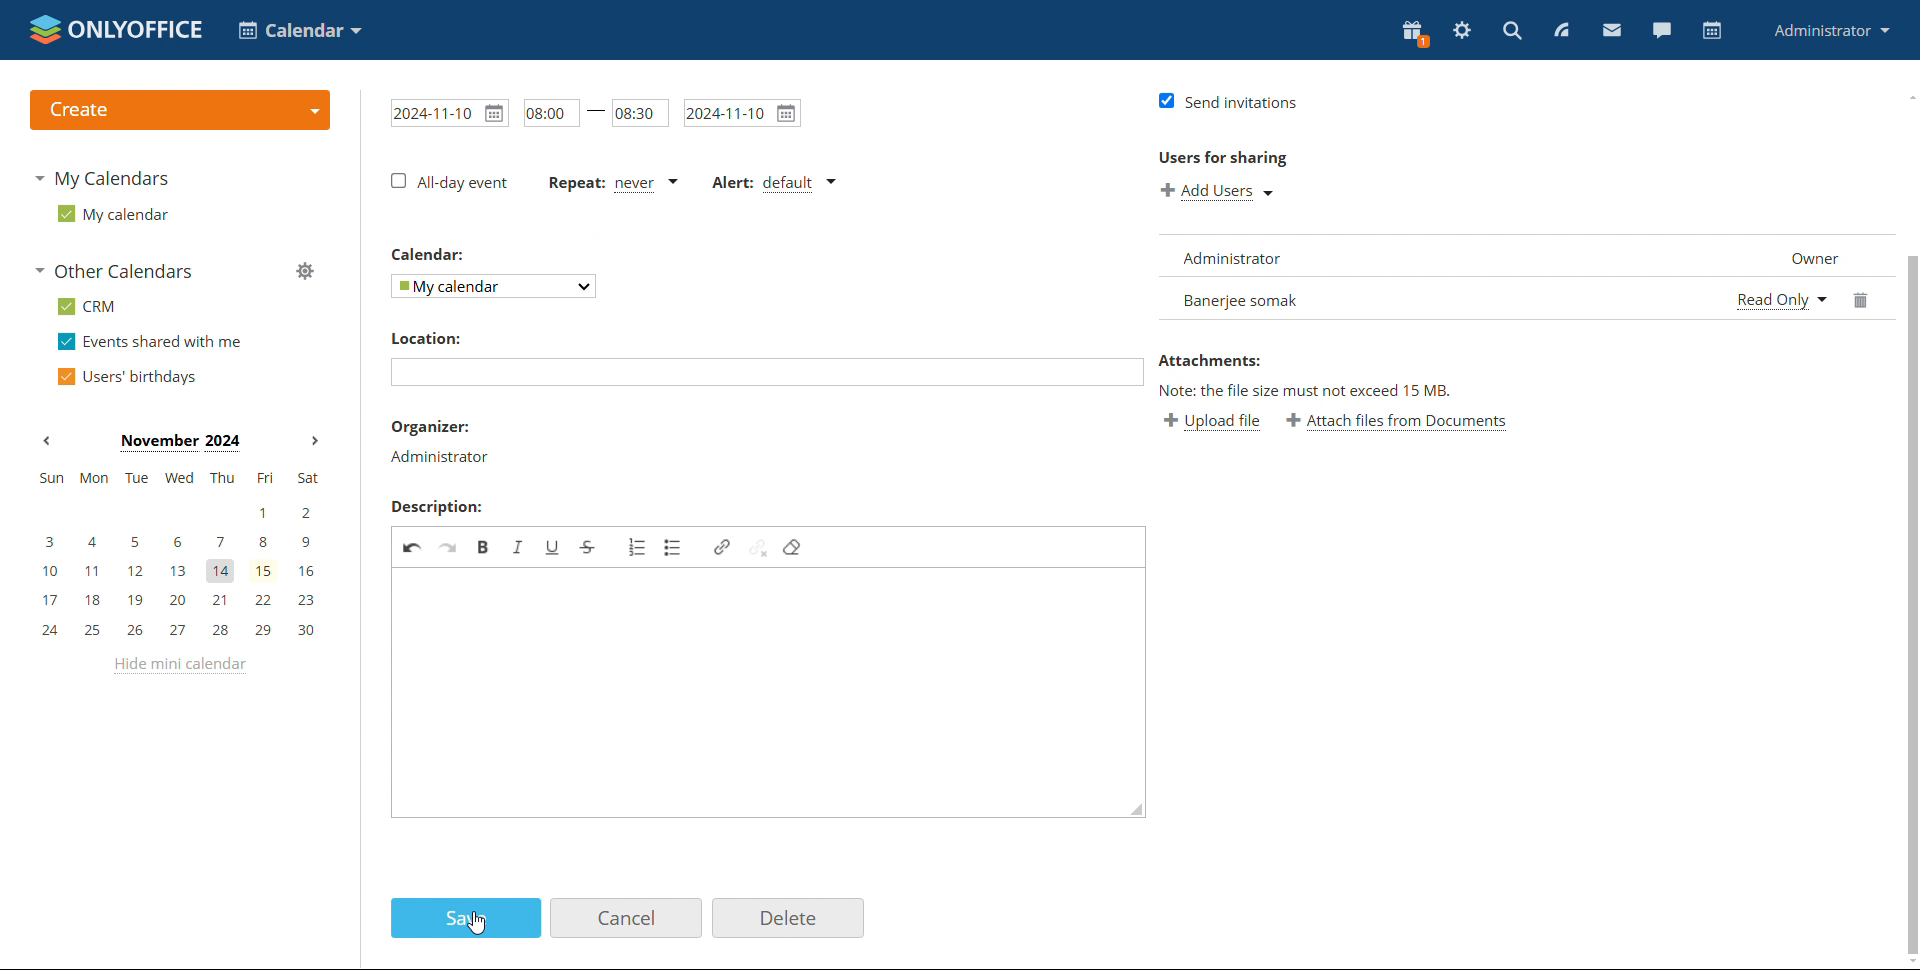 Image resolution: width=1920 pixels, height=970 pixels. I want to click on delete, so click(789, 919).